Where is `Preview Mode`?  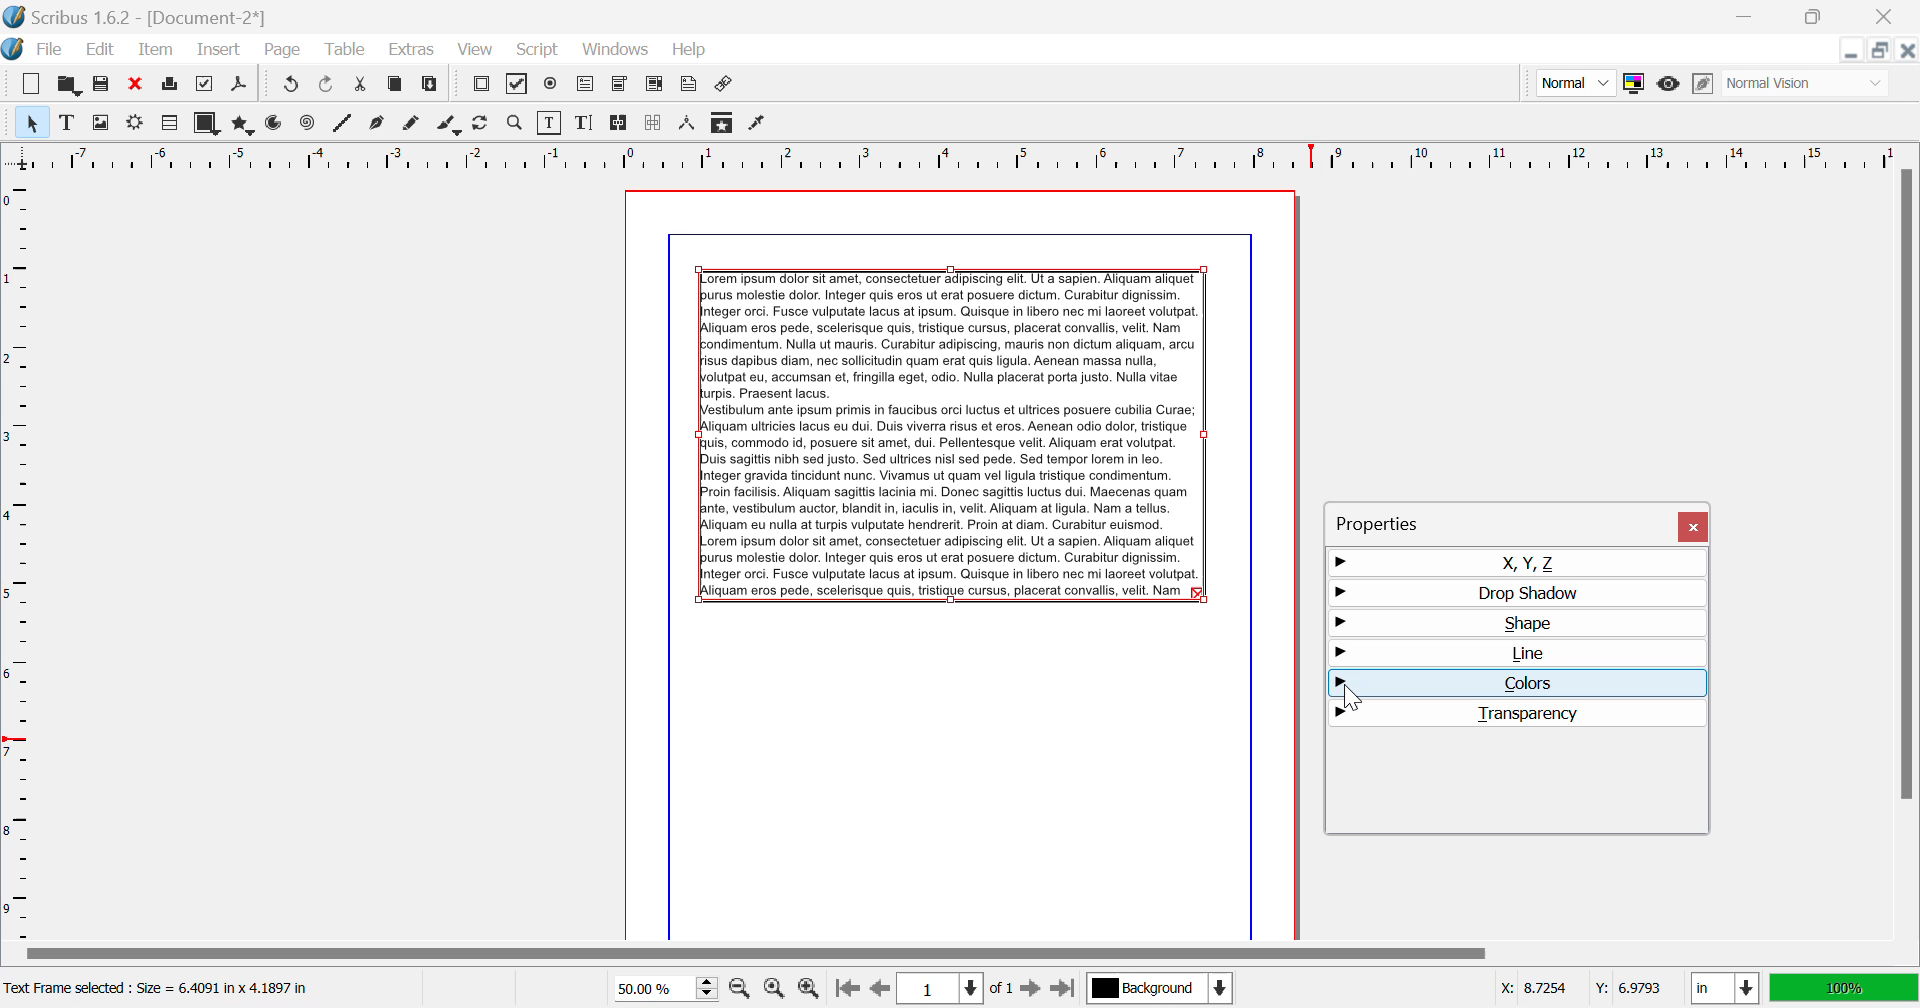
Preview Mode is located at coordinates (1669, 86).